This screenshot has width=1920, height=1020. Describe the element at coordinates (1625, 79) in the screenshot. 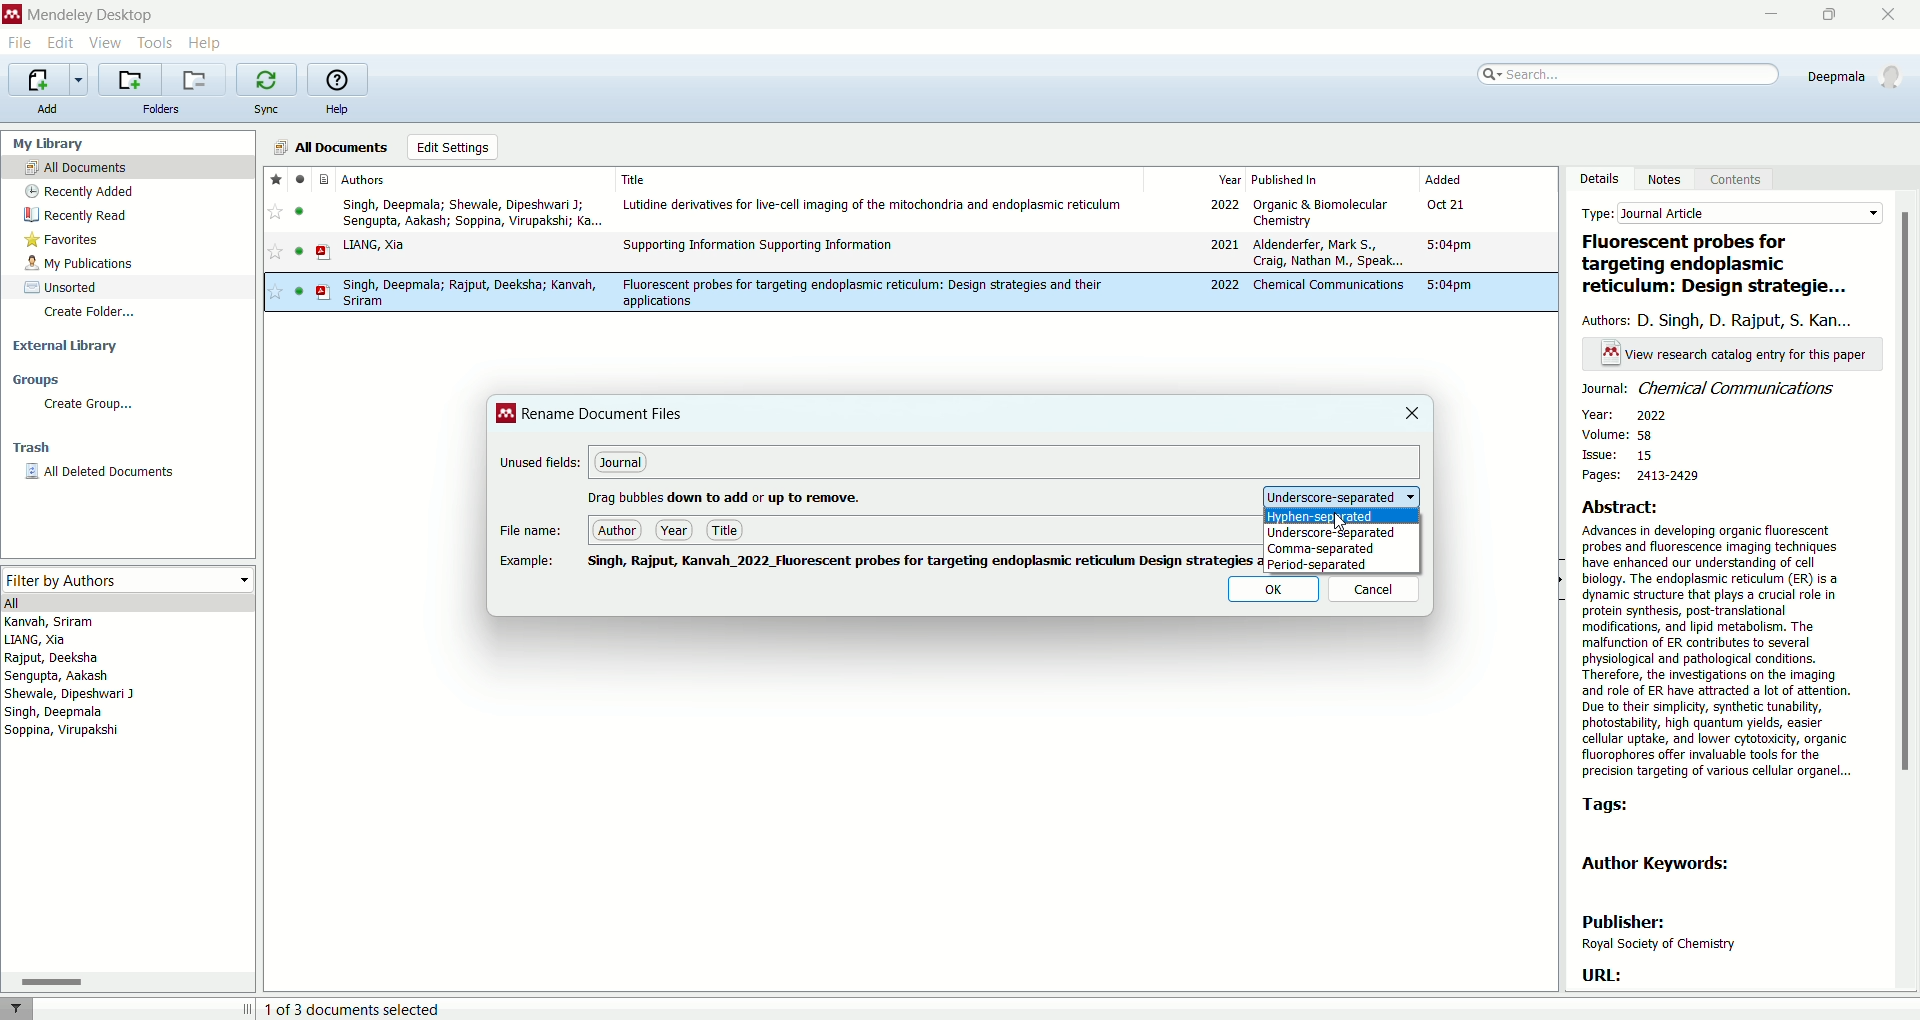

I see `search` at that location.